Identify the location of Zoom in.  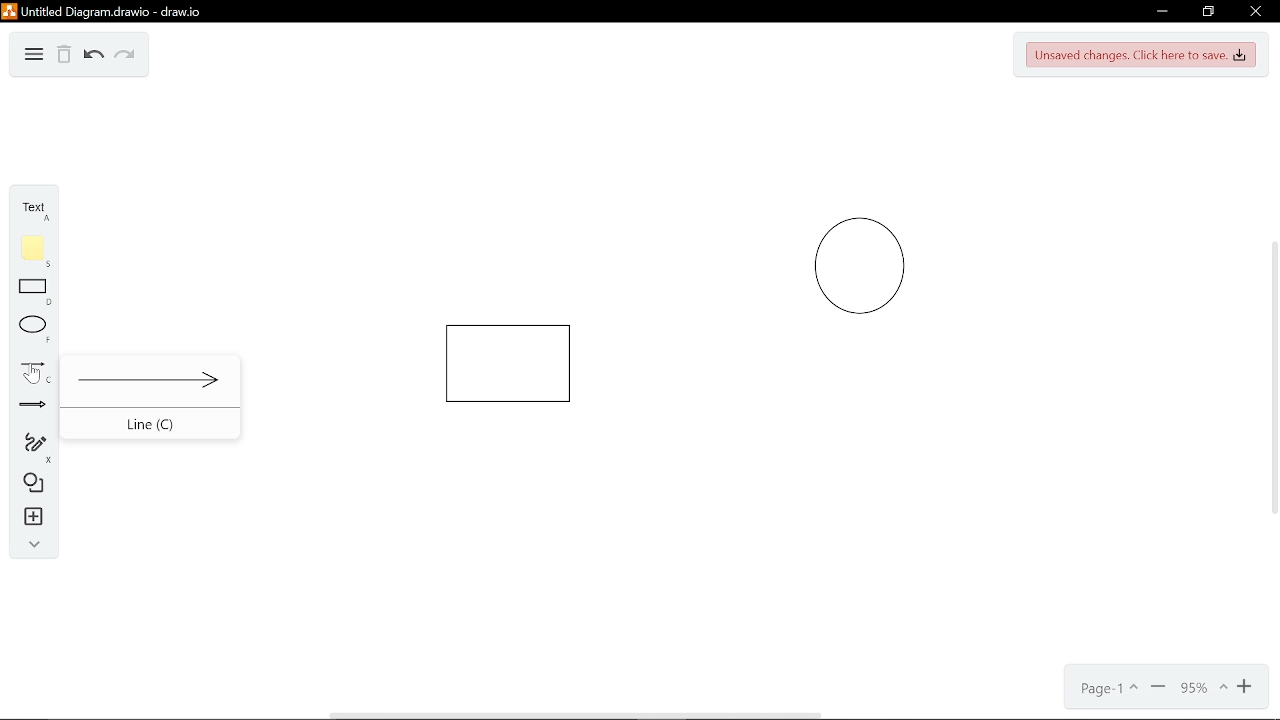
(1246, 688).